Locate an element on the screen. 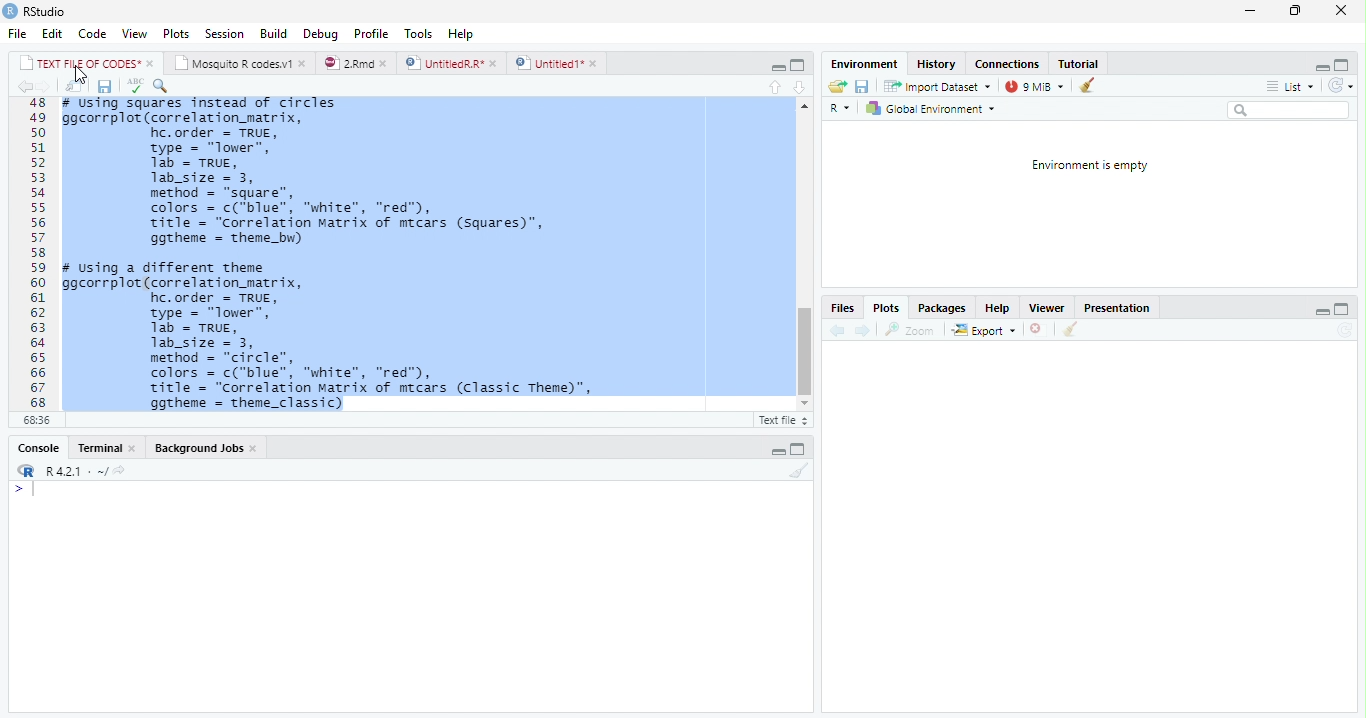 The image size is (1366, 718). cursor is located at coordinates (79, 75).